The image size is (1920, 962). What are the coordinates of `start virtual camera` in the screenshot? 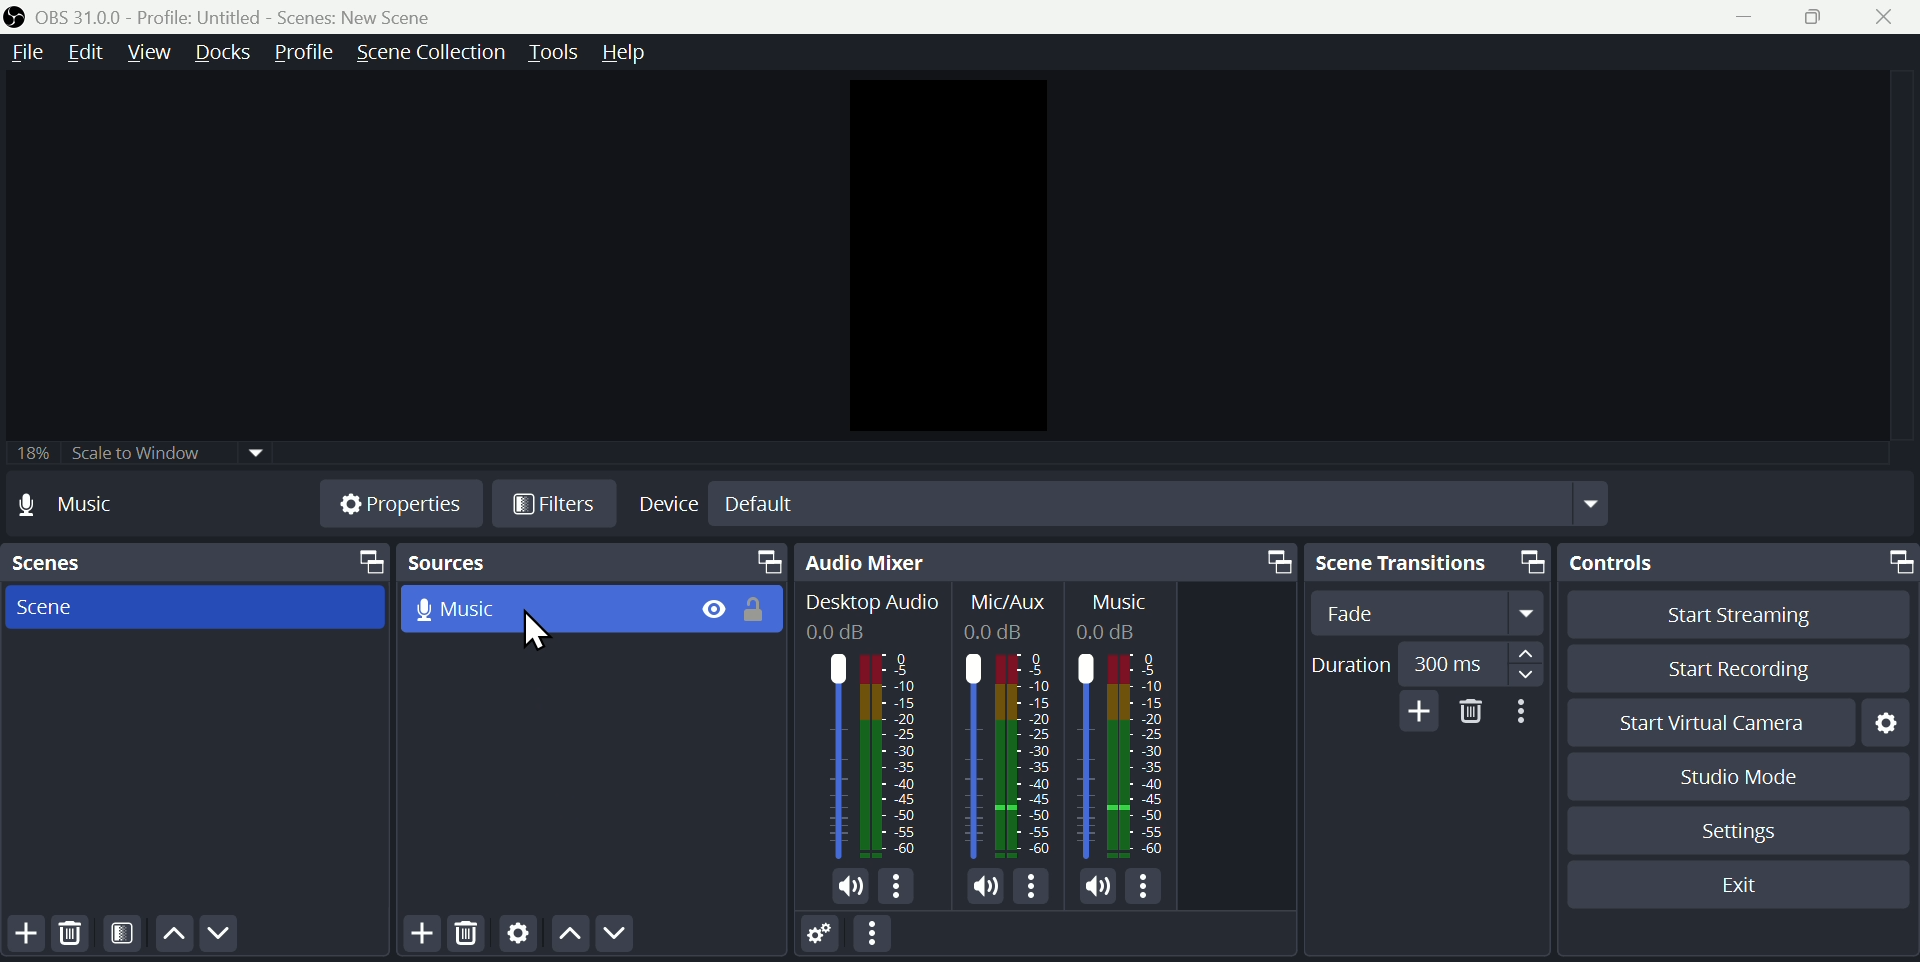 It's located at (1714, 725).